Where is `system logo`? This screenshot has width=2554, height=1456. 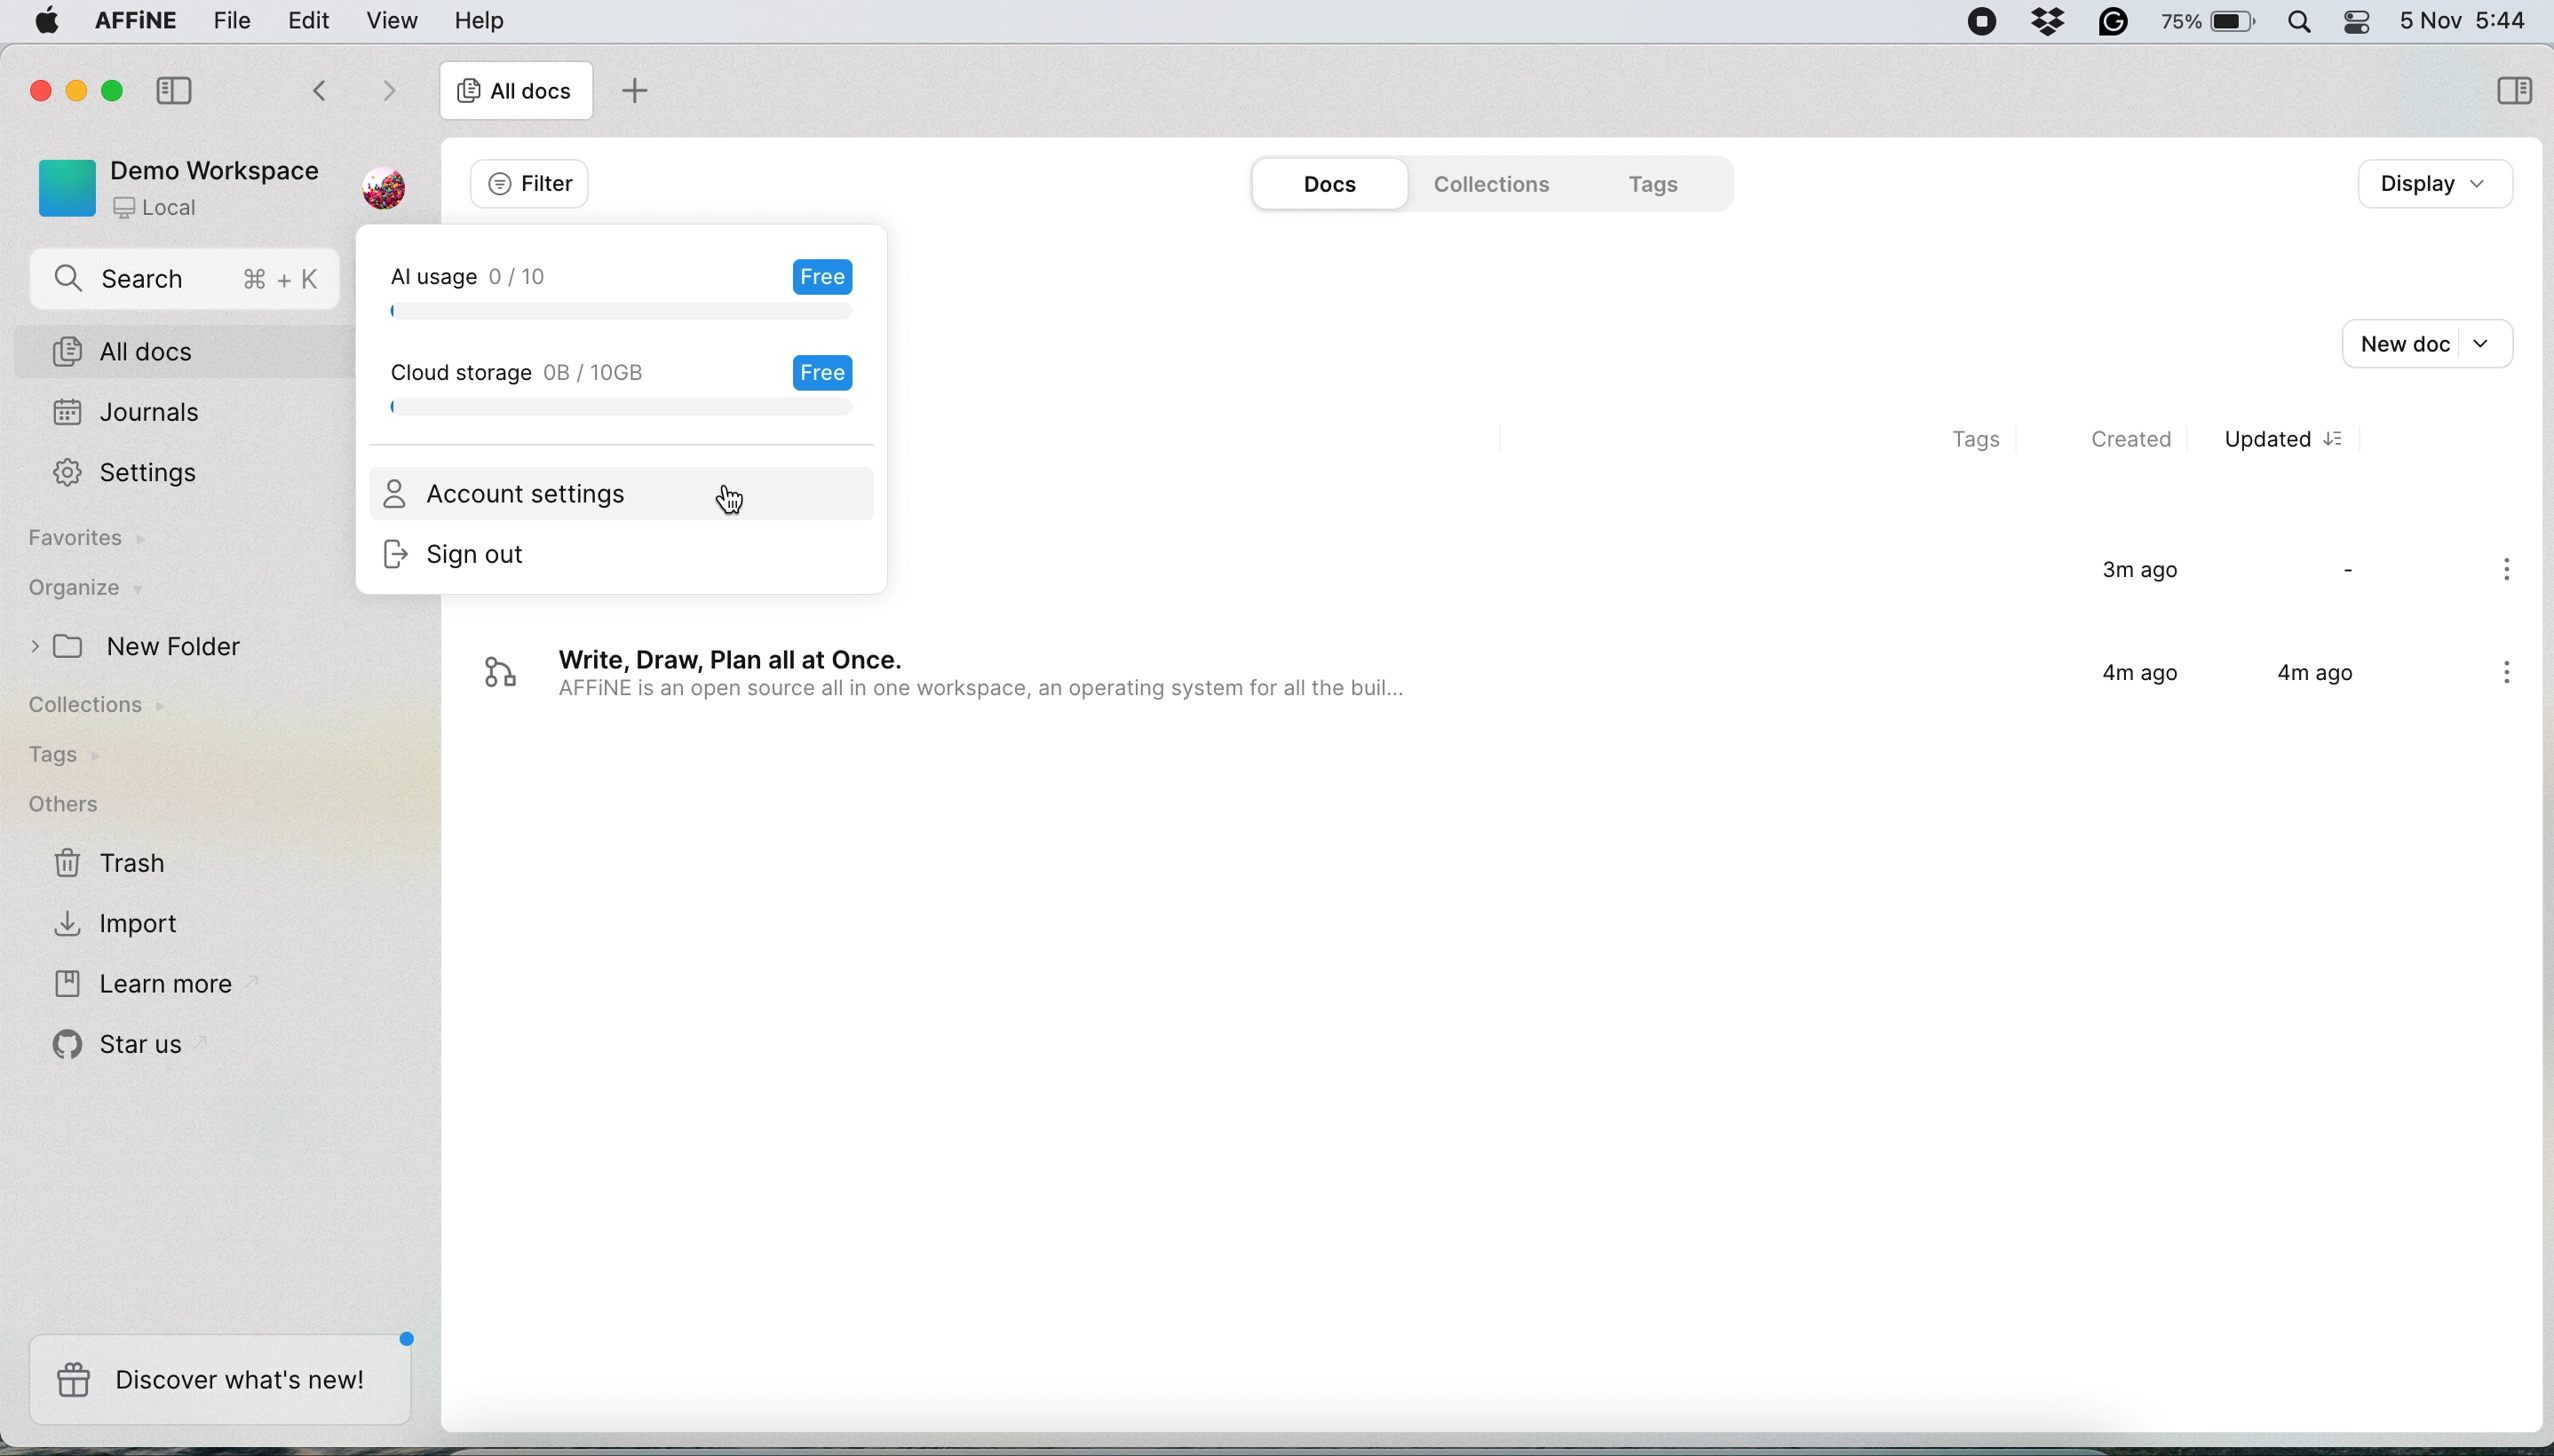 system logo is located at coordinates (38, 24).